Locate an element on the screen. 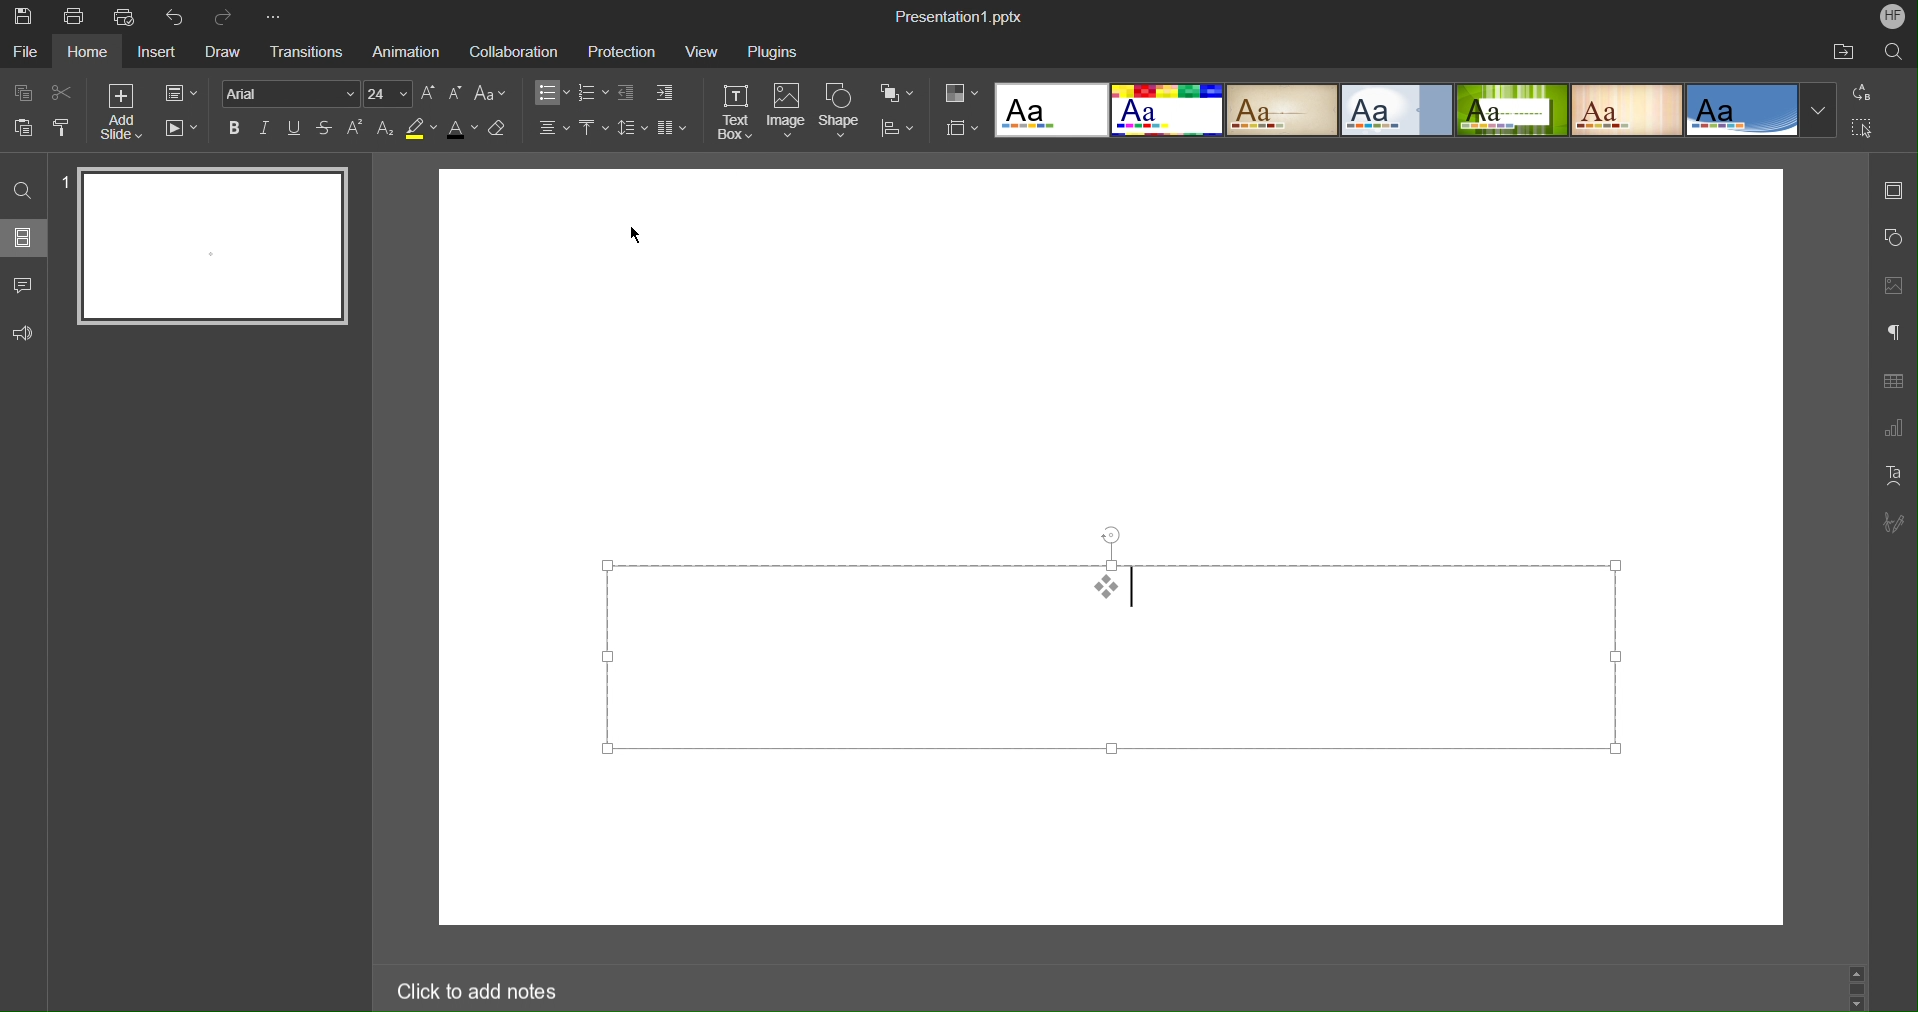 This screenshot has height=1012, width=1918. Table Settings is located at coordinates (1893, 381).